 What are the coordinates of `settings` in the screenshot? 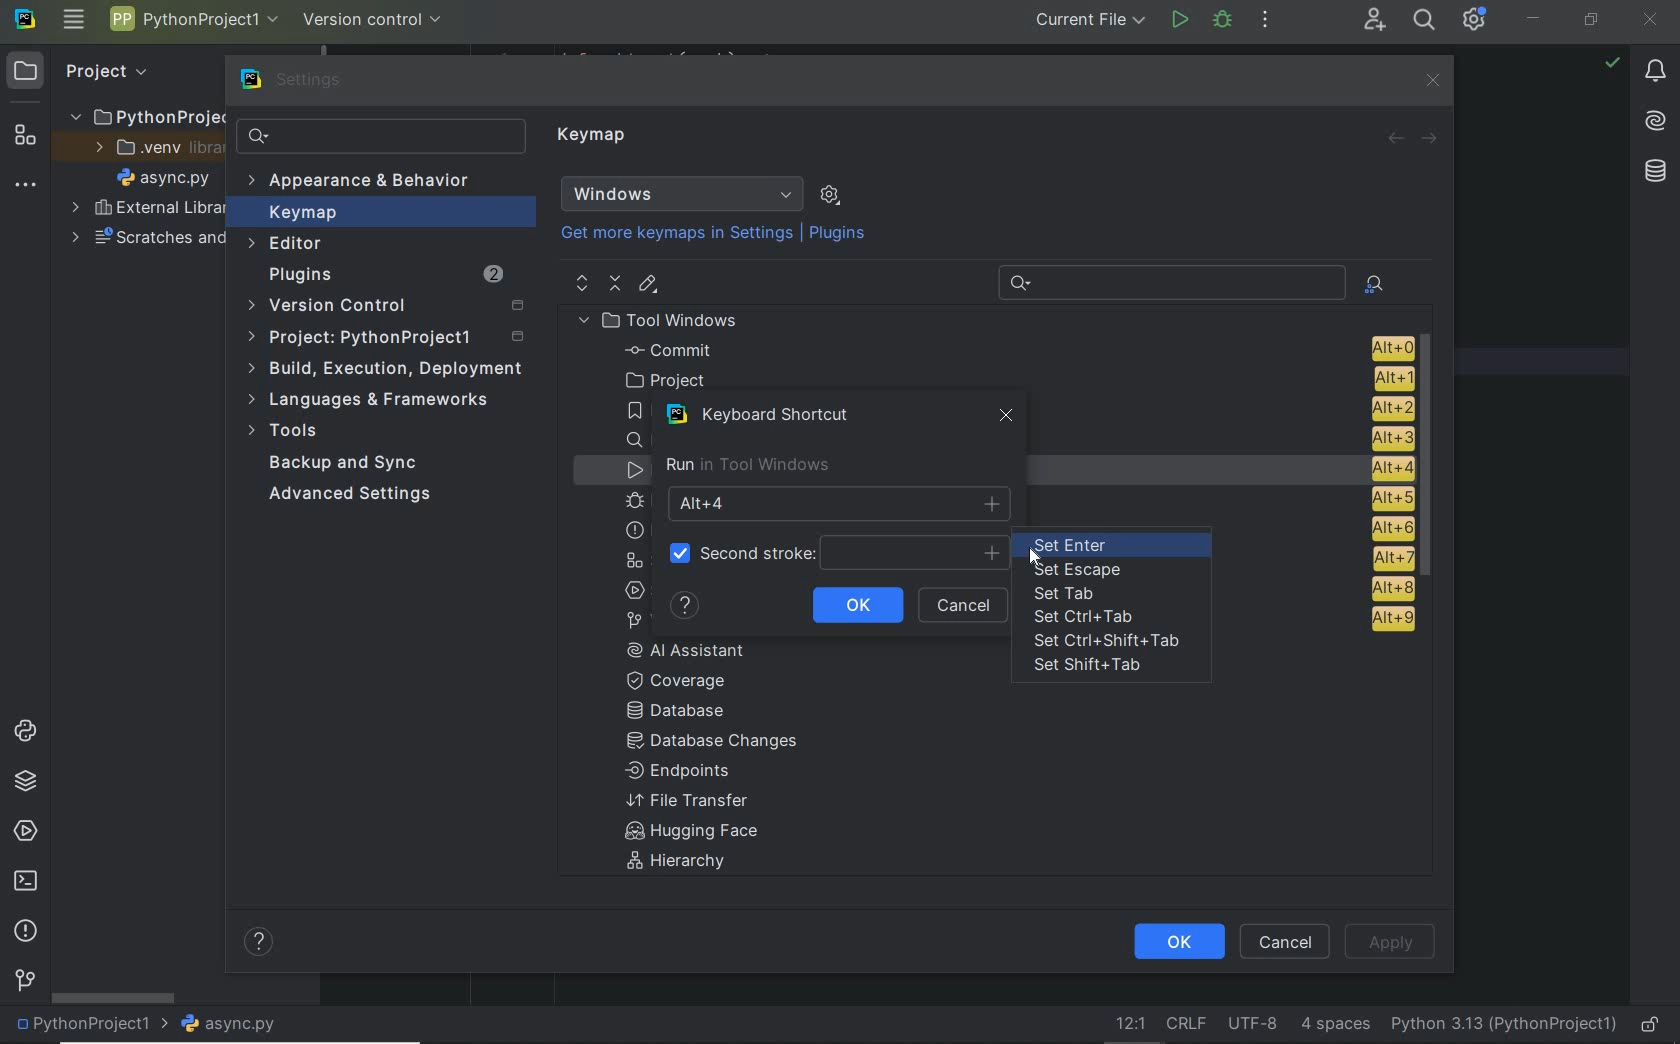 It's located at (295, 80).